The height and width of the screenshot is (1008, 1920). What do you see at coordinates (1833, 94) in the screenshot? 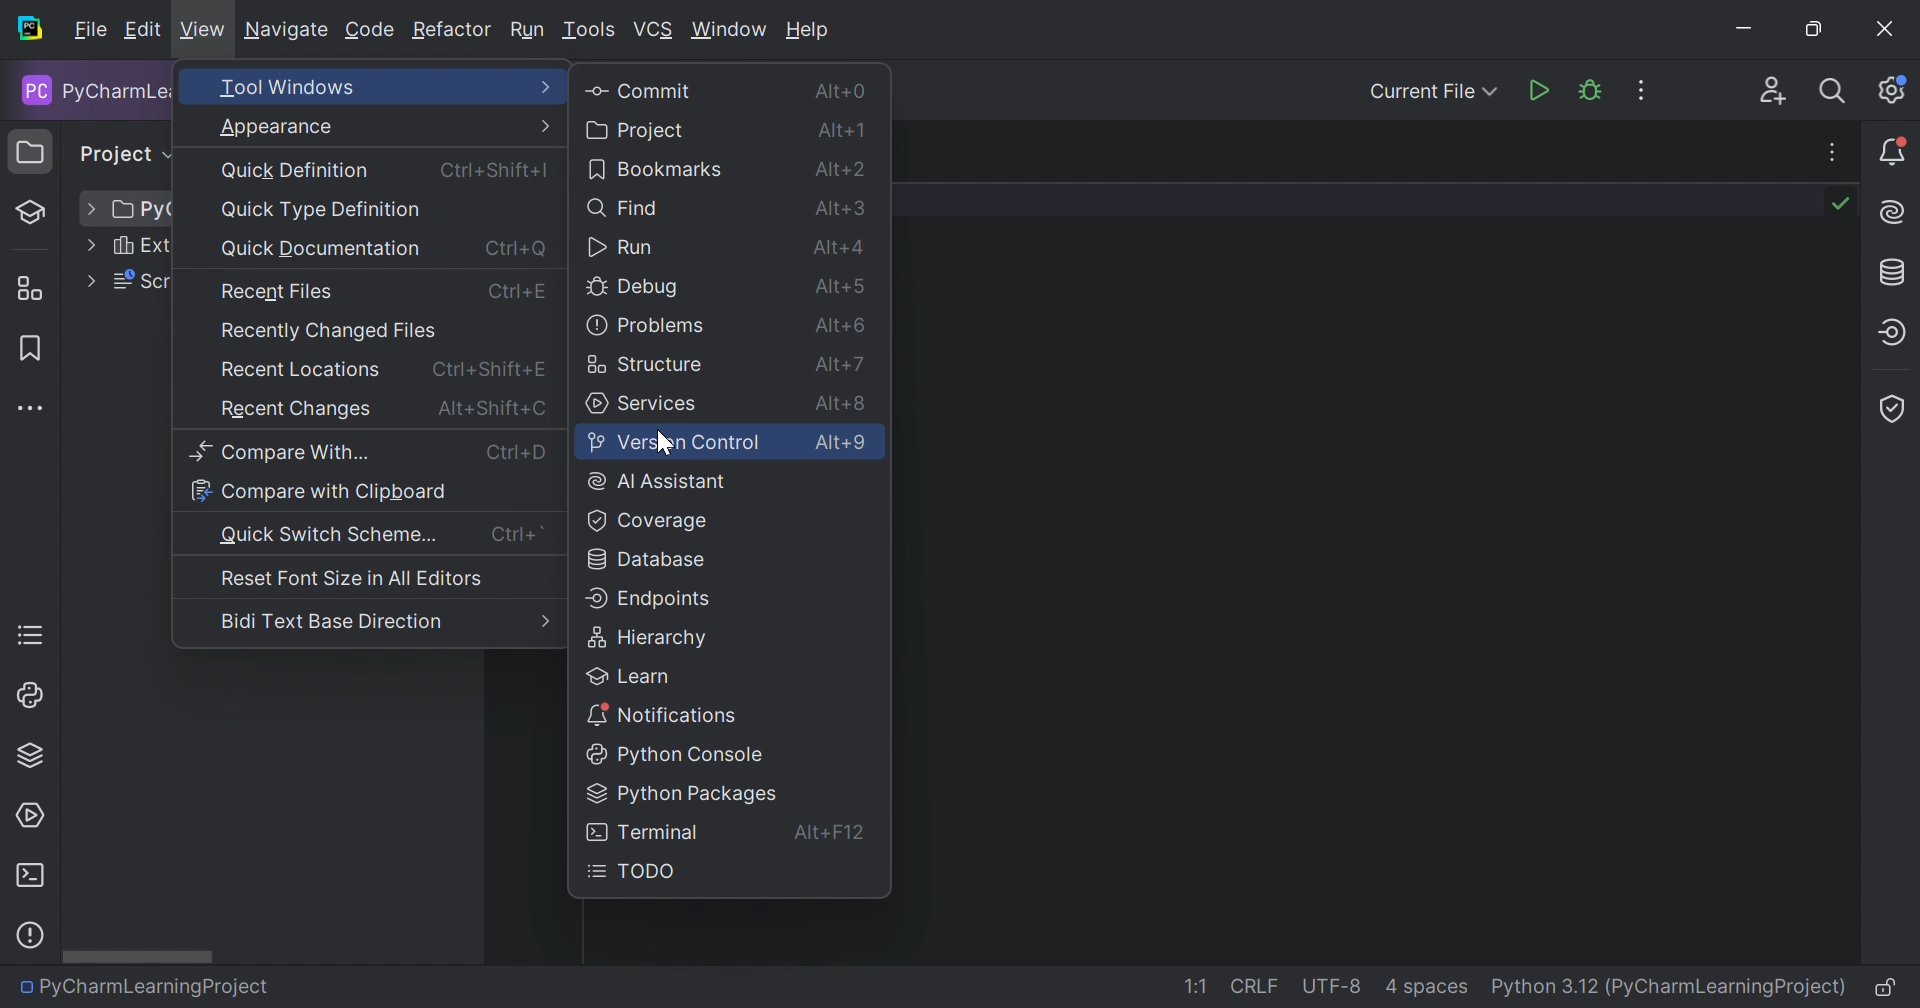
I see `Search everywhere` at bounding box center [1833, 94].